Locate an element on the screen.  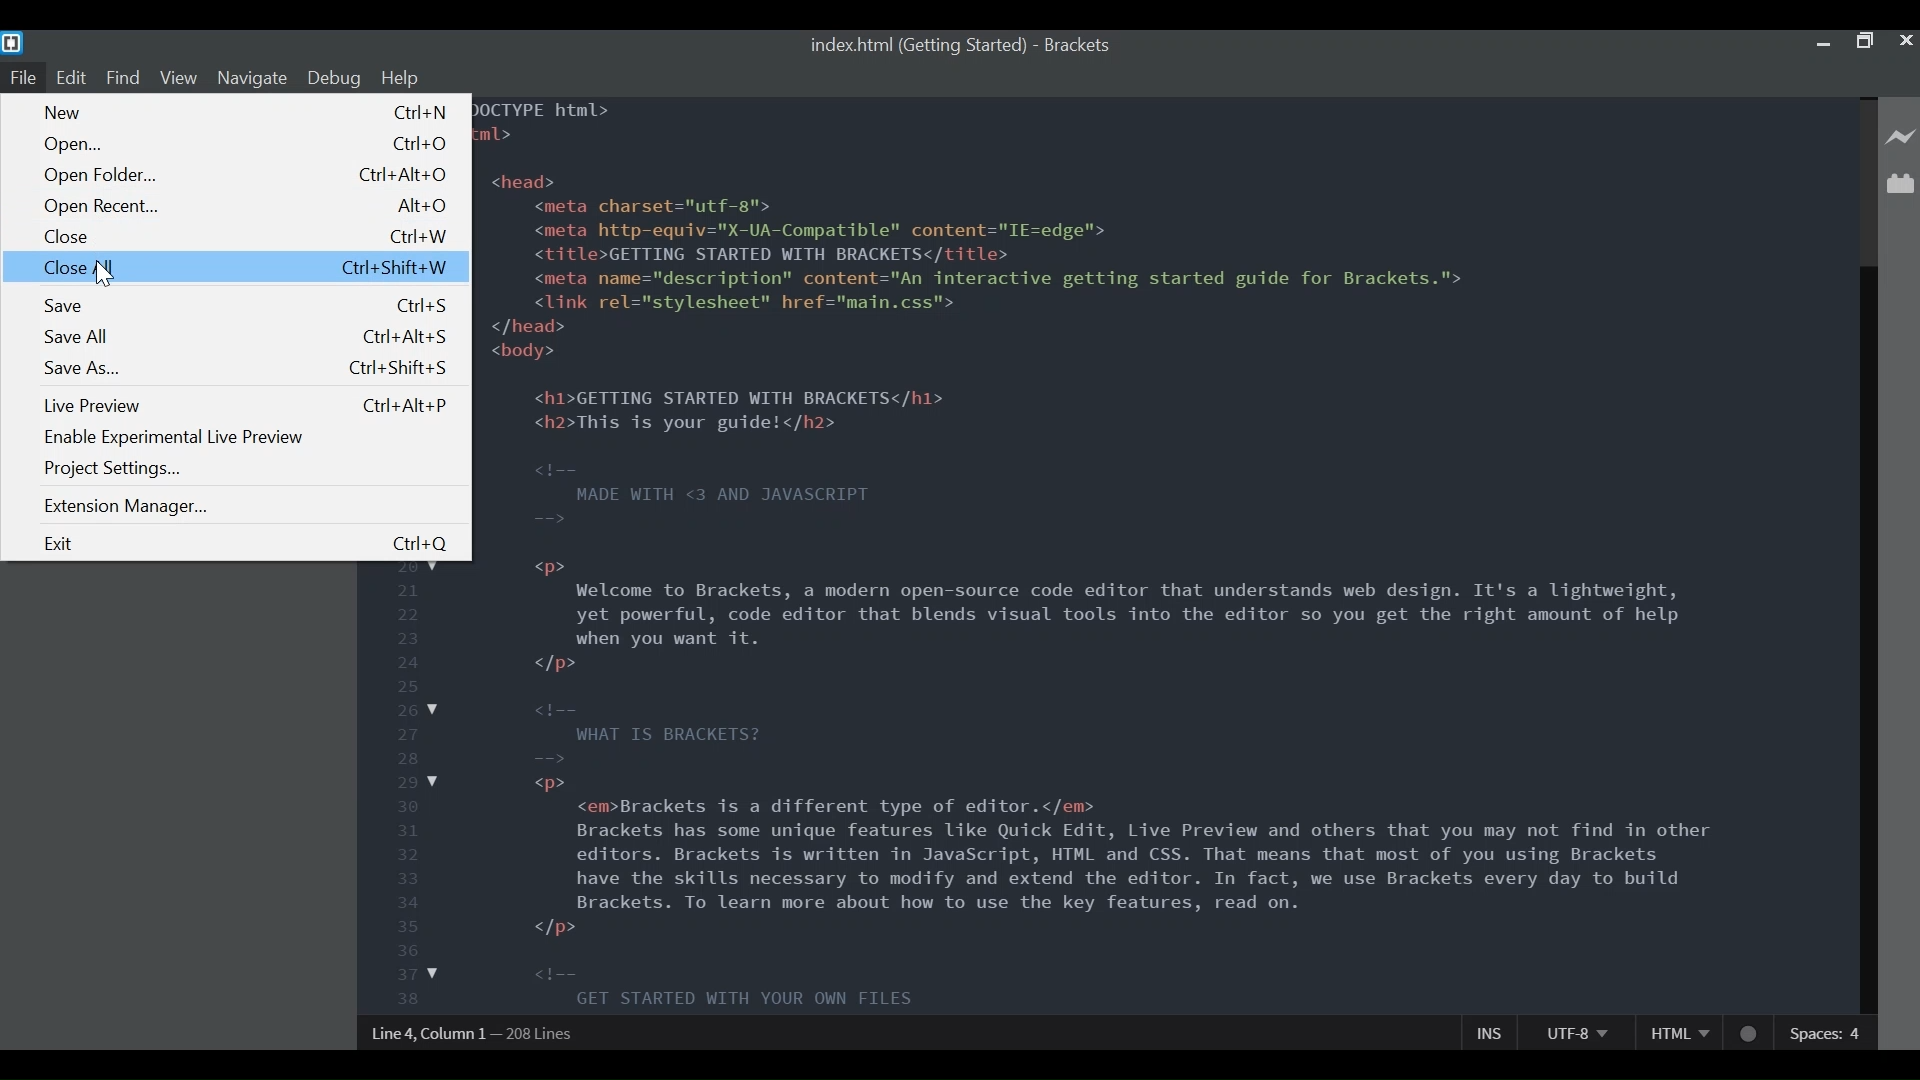
Live Preview is located at coordinates (245, 407).